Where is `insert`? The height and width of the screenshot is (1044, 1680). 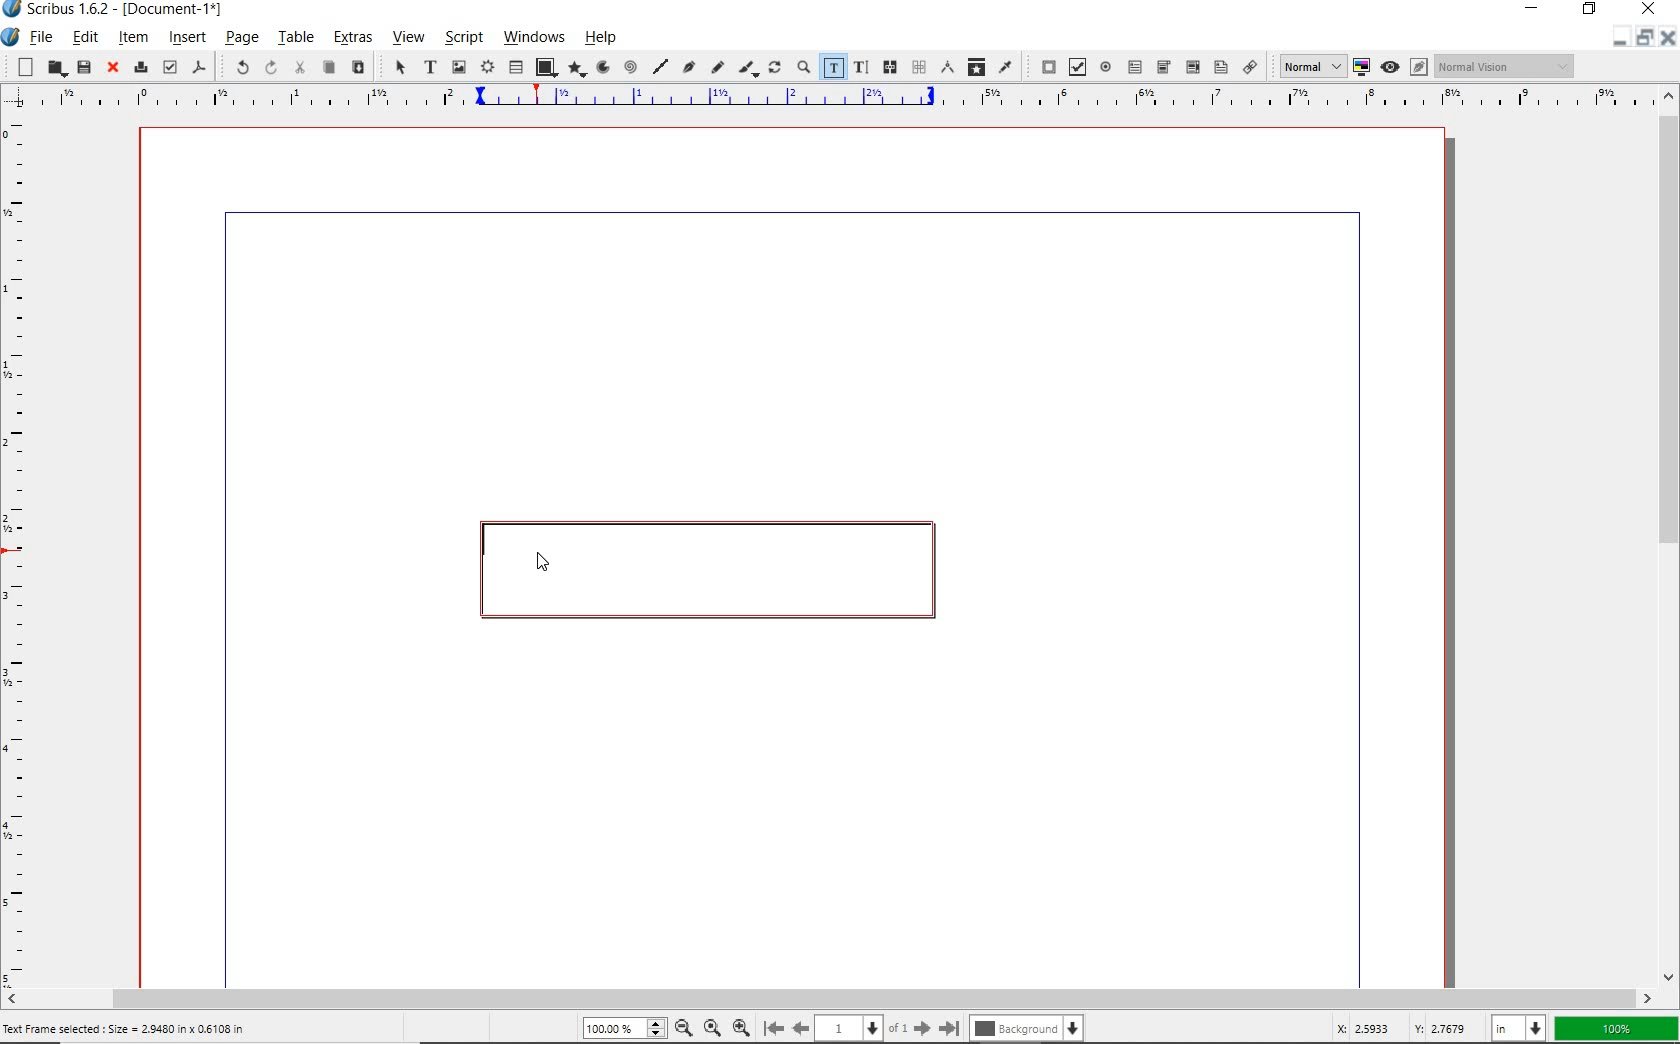 insert is located at coordinates (187, 39).